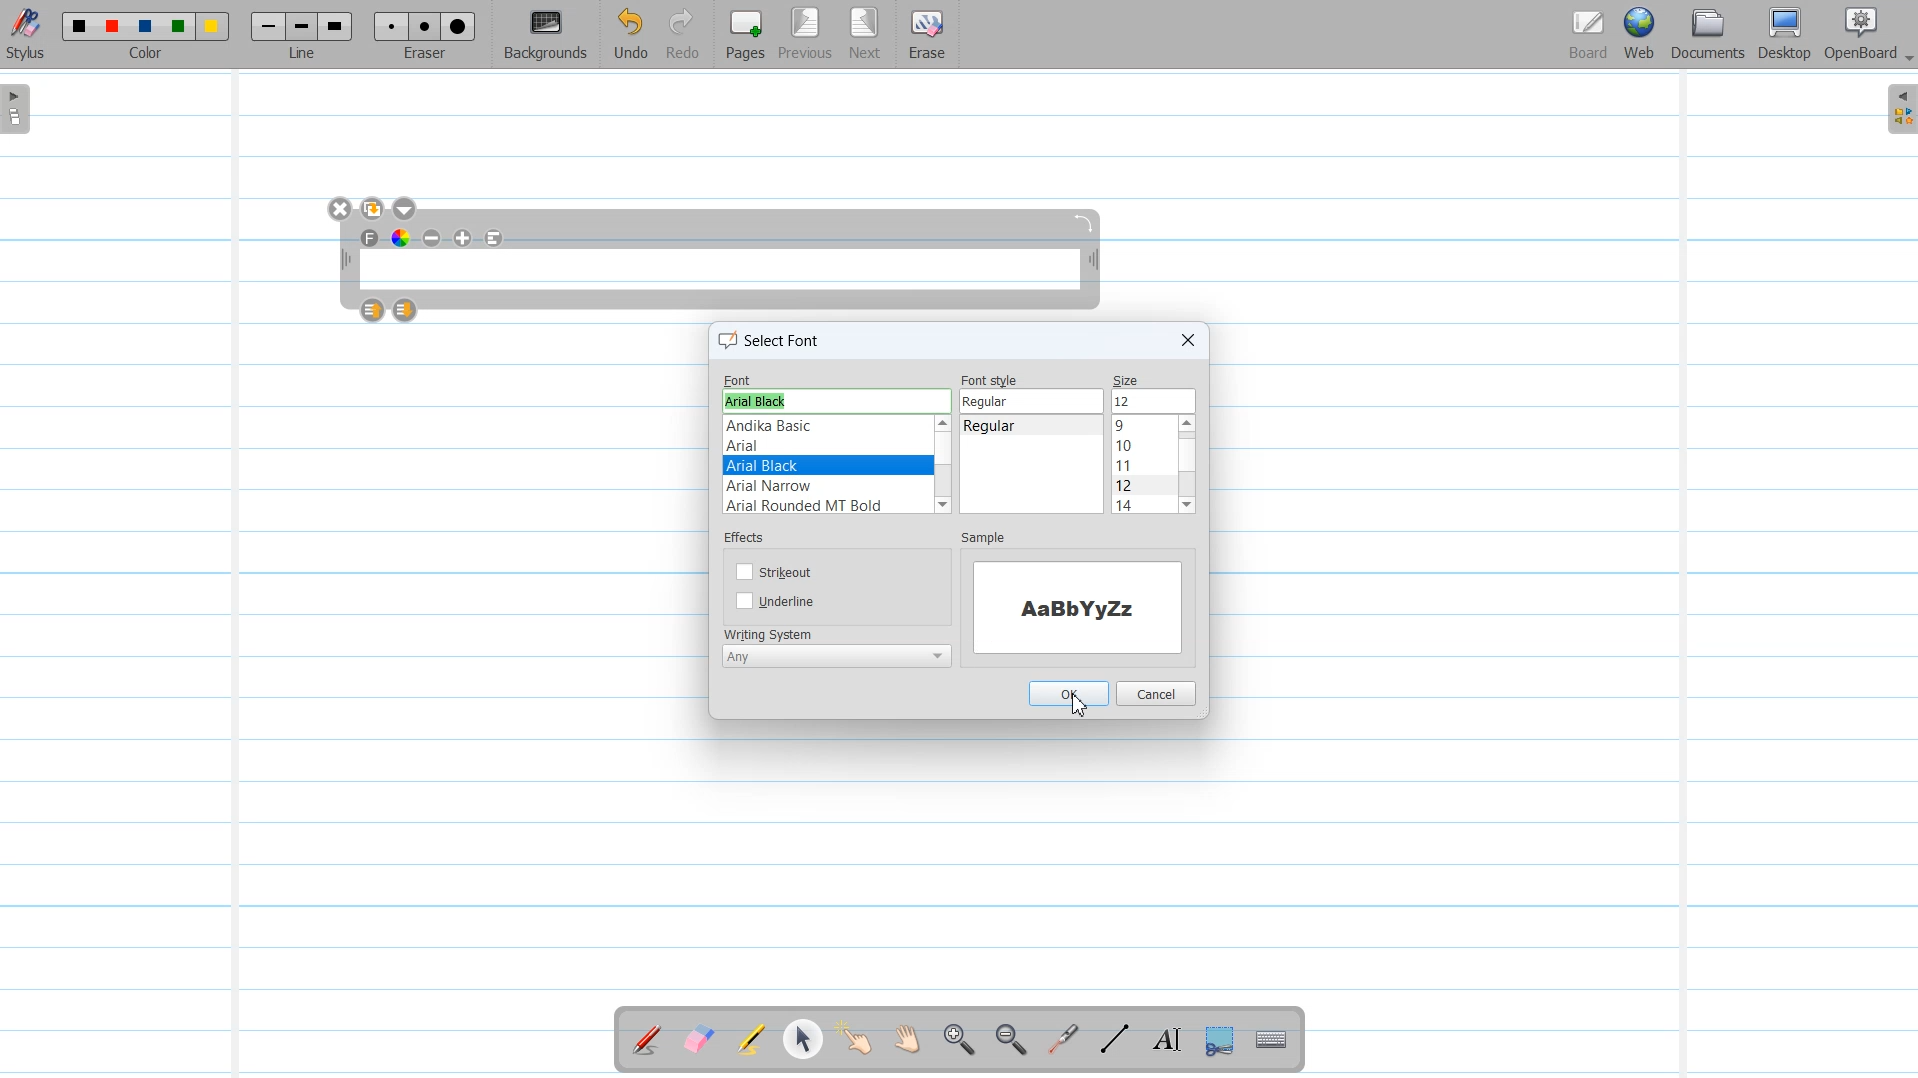 This screenshot has height=1078, width=1918. Describe the element at coordinates (1187, 465) in the screenshot. I see `Vertical scroll bar` at that location.